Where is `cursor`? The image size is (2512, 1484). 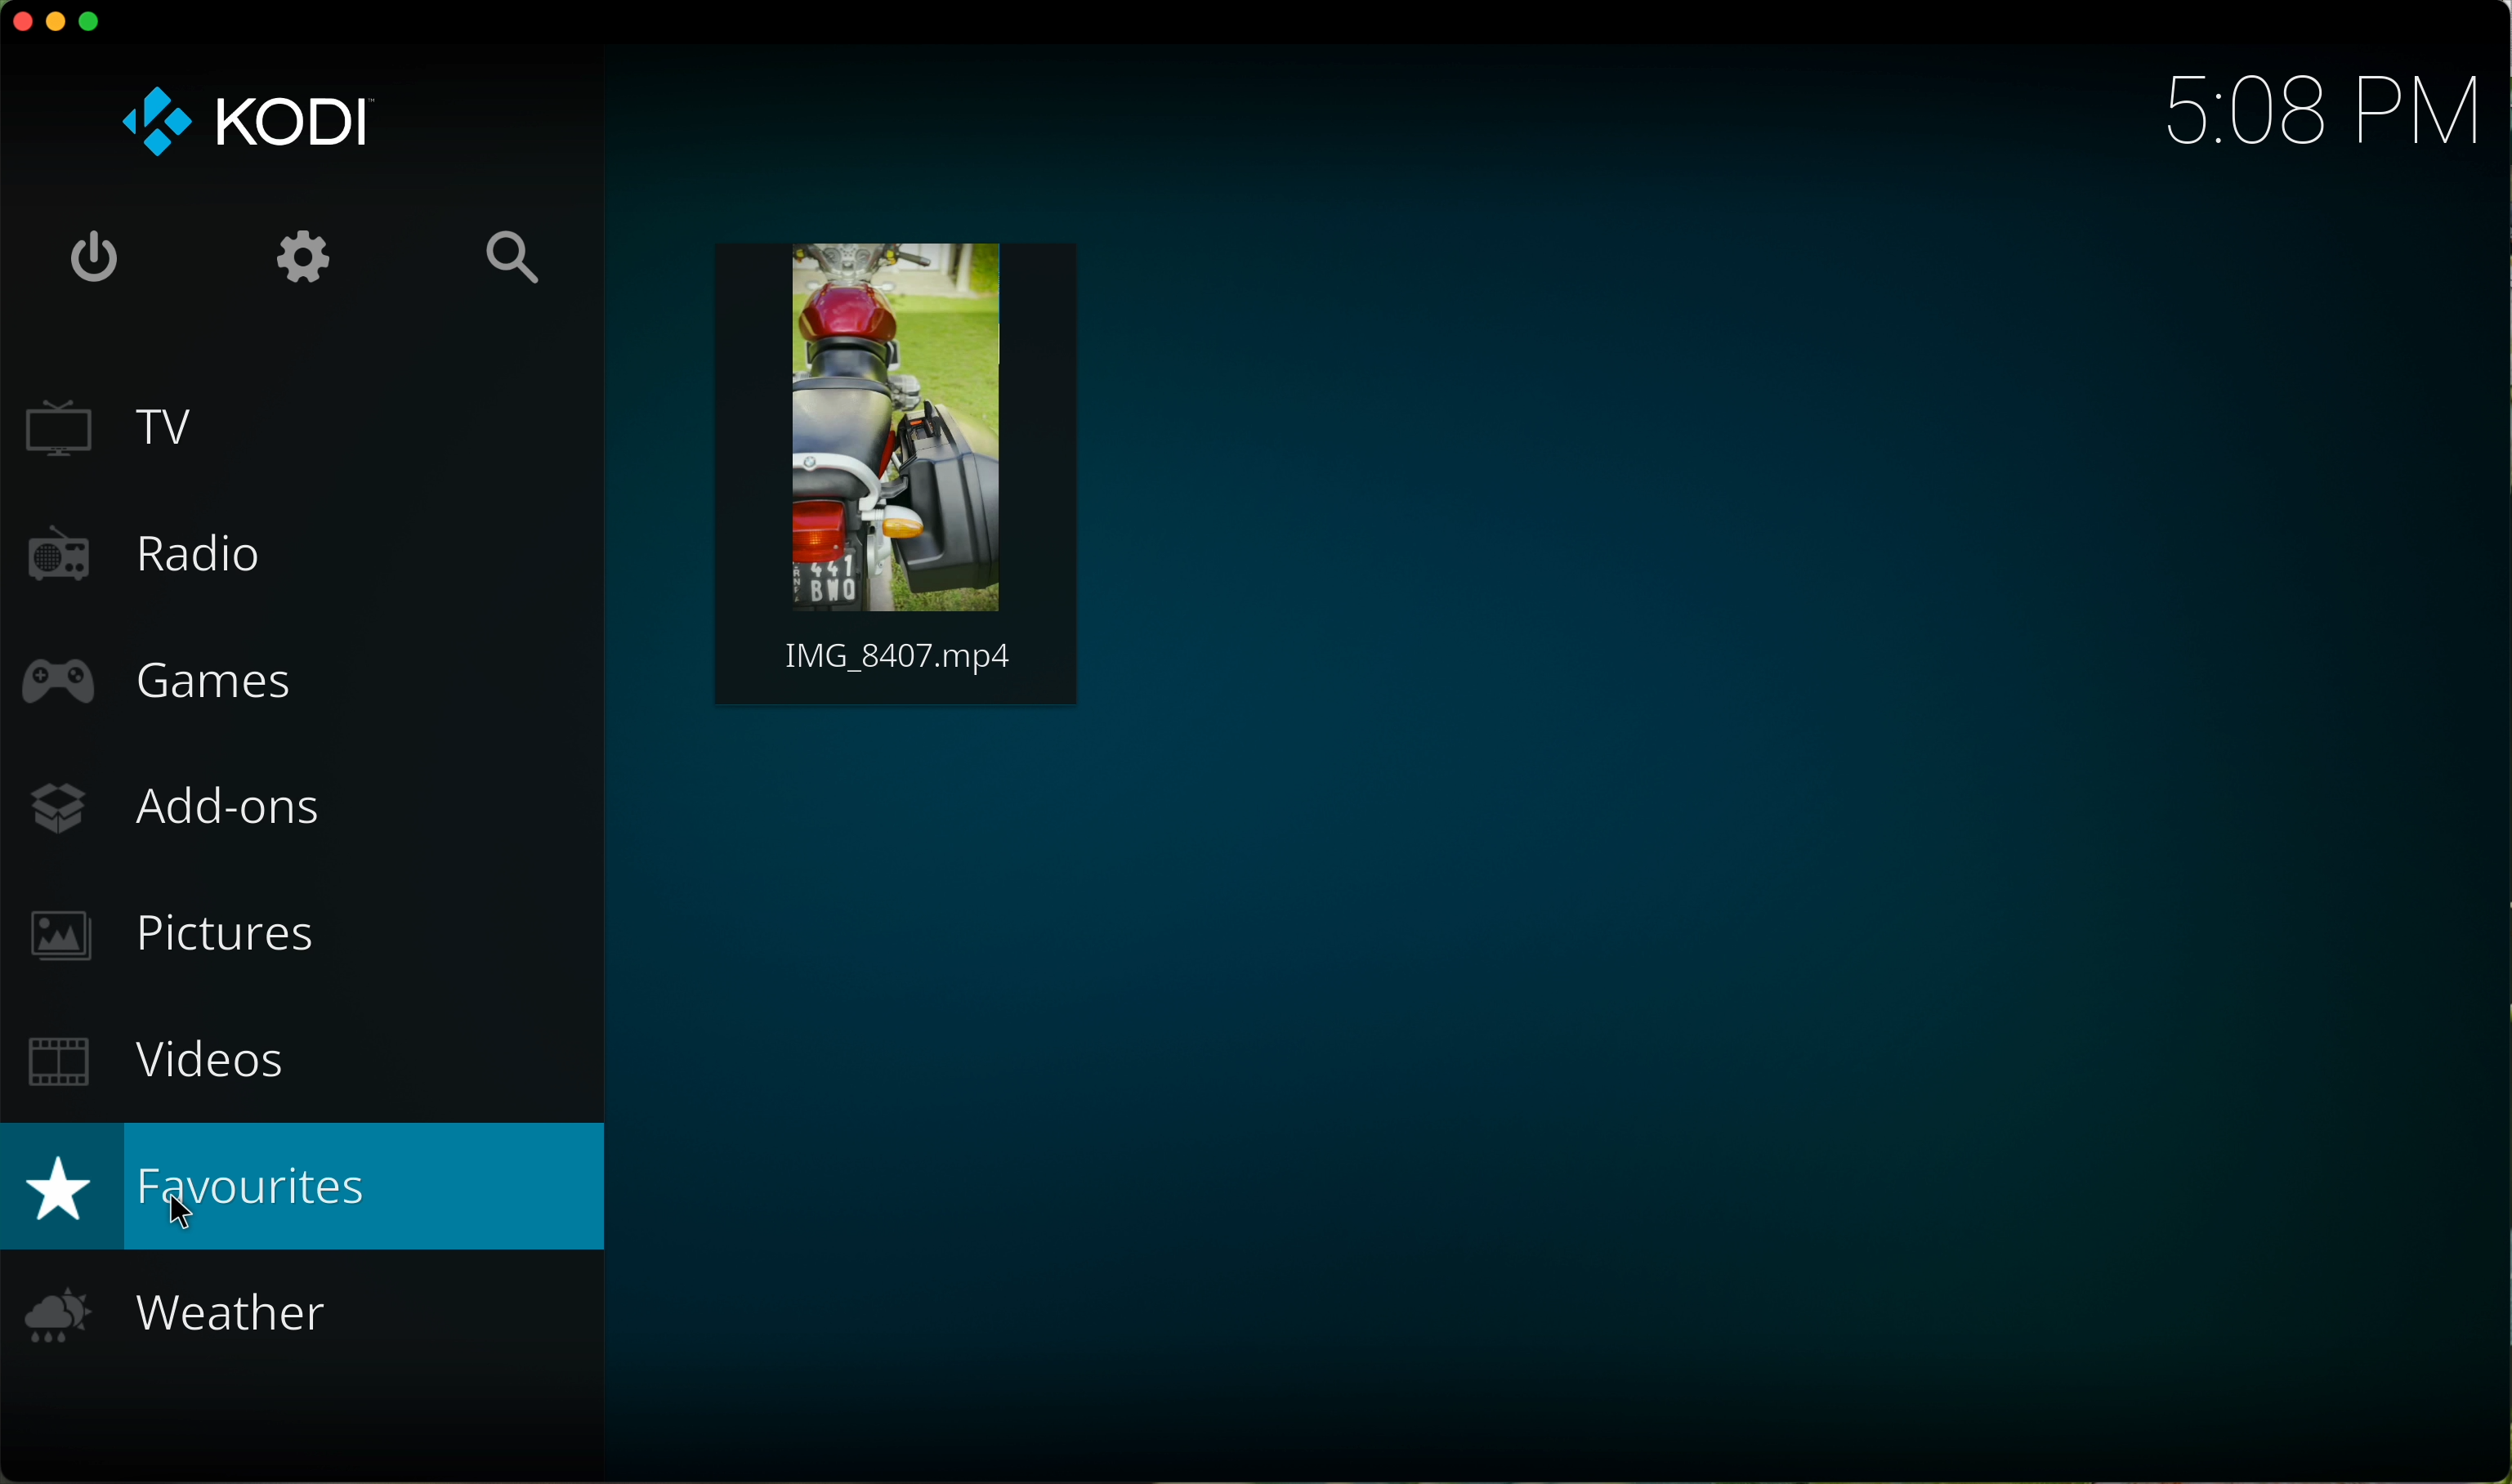
cursor is located at coordinates (171, 1210).